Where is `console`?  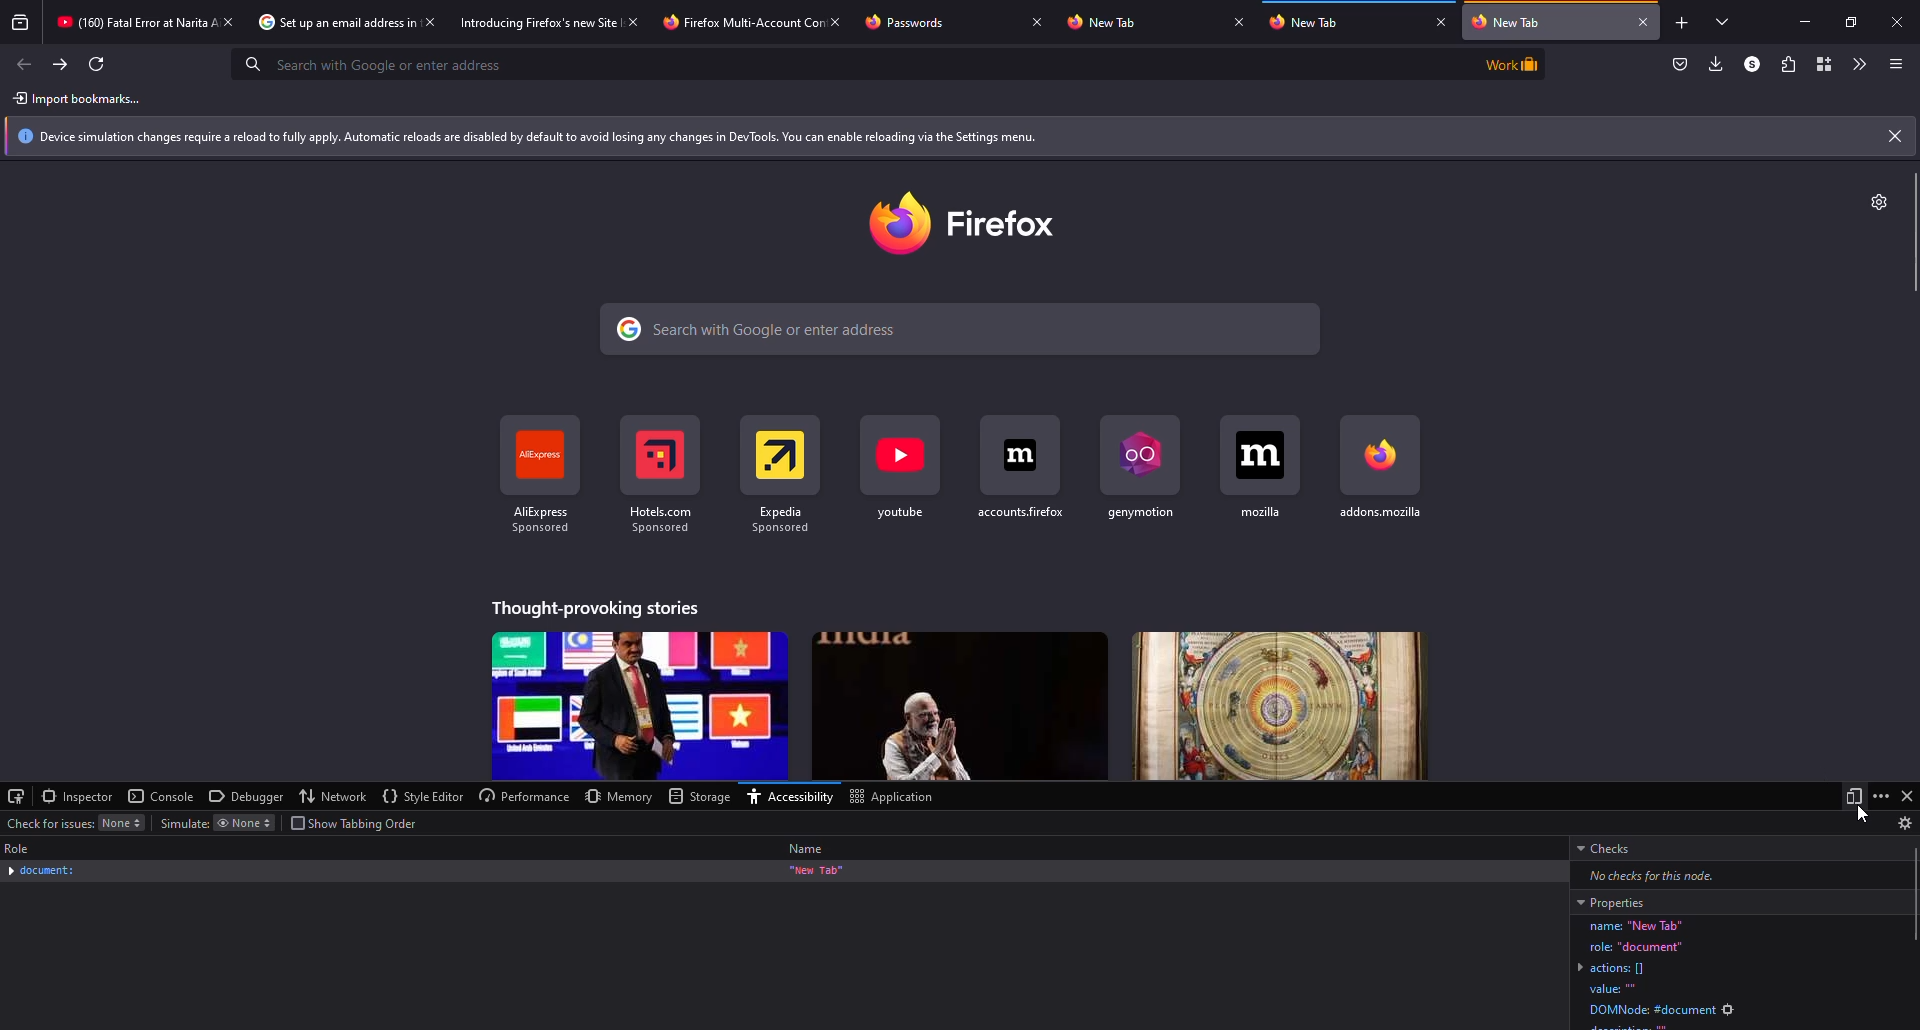
console is located at coordinates (163, 796).